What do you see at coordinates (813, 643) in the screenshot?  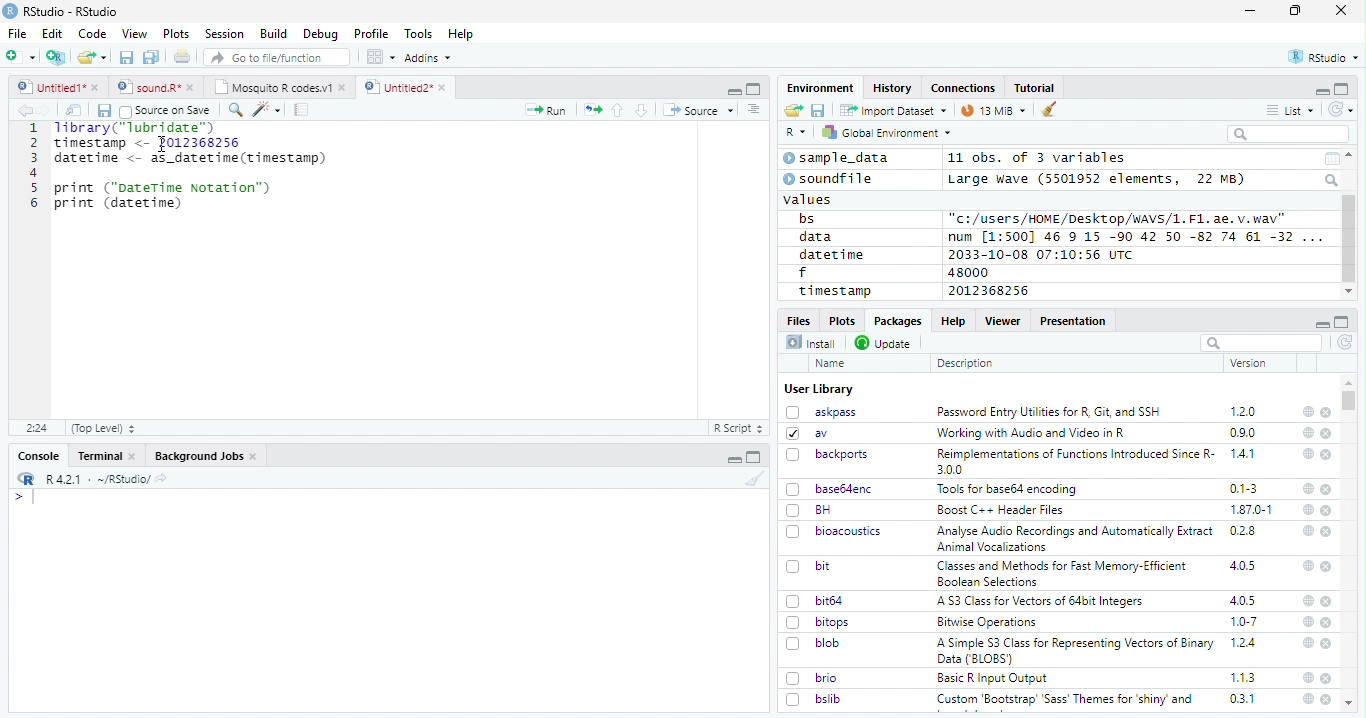 I see `blob` at bounding box center [813, 643].